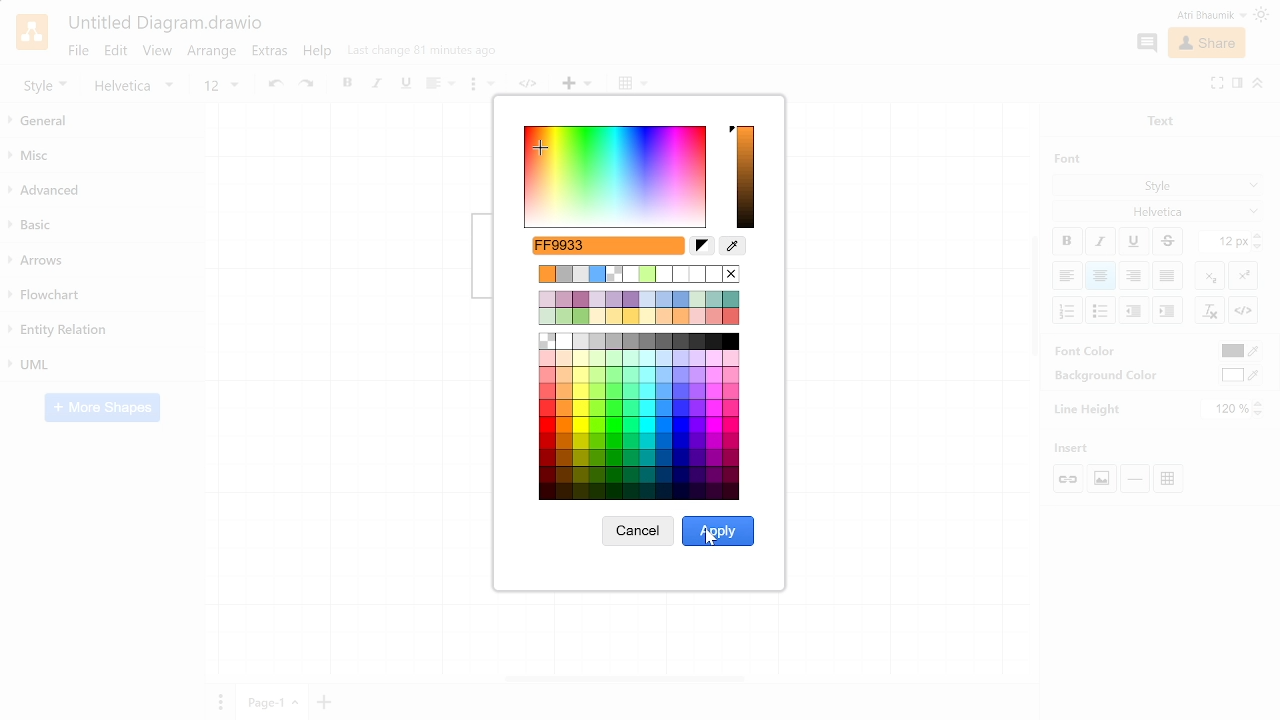 The width and height of the screenshot is (1280, 720). What do you see at coordinates (1170, 276) in the screenshot?
I see `Middle` at bounding box center [1170, 276].